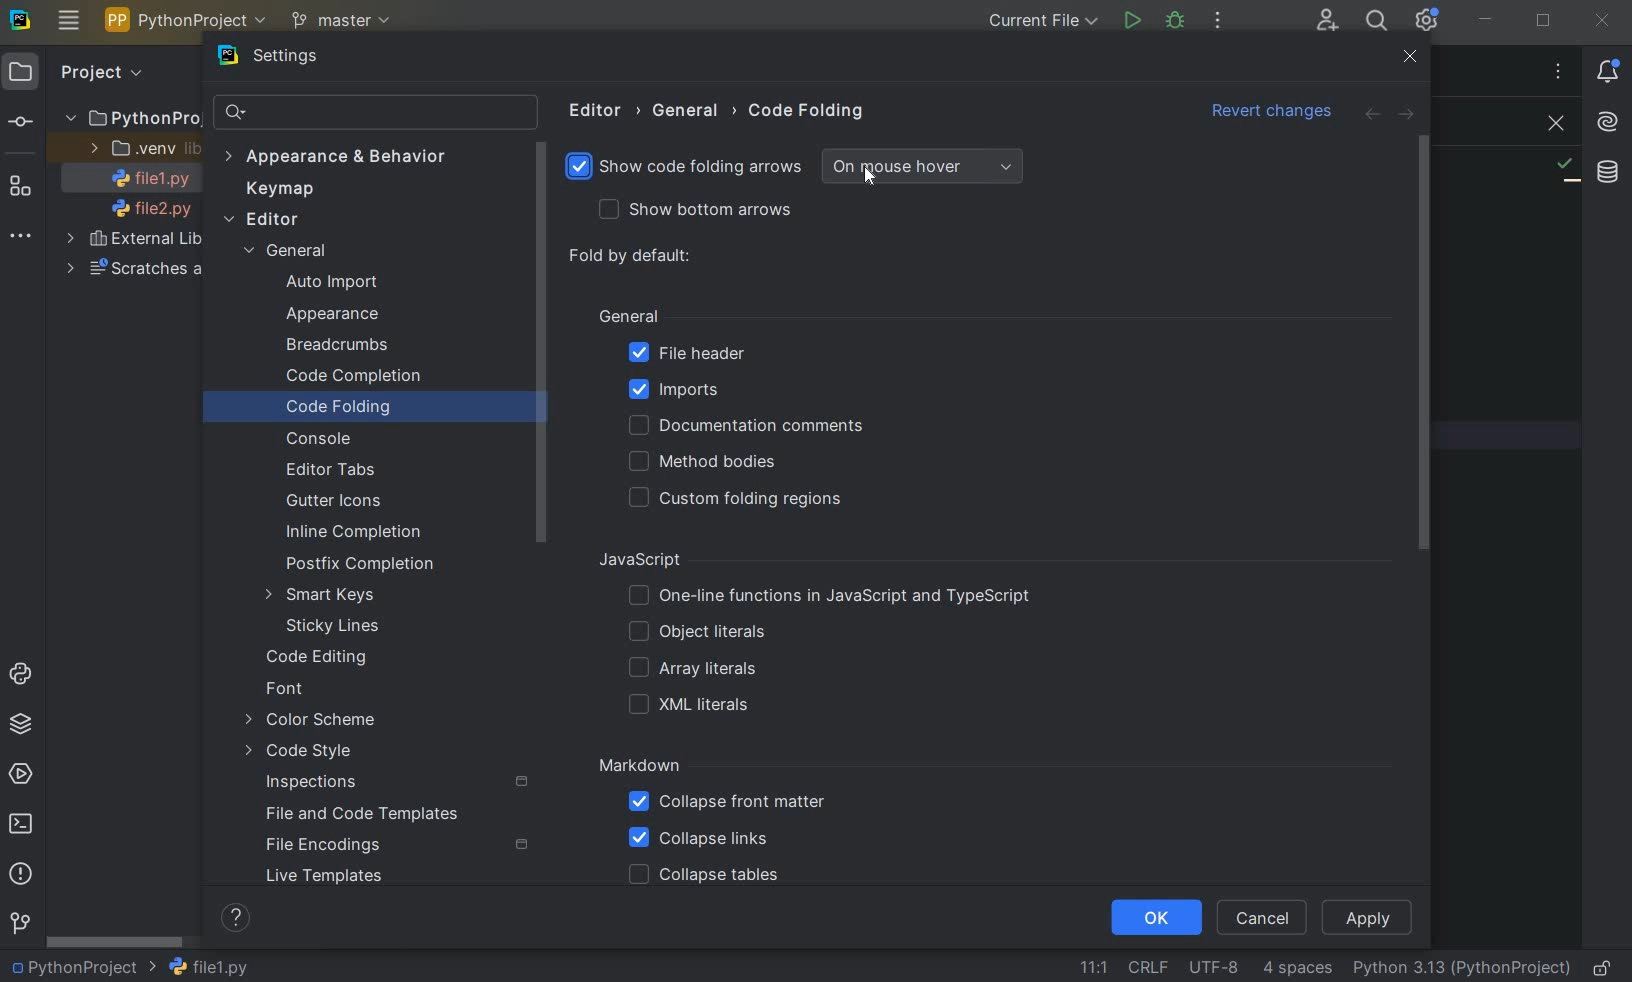 This screenshot has height=982, width=1632. I want to click on Cursor Position, so click(870, 174).